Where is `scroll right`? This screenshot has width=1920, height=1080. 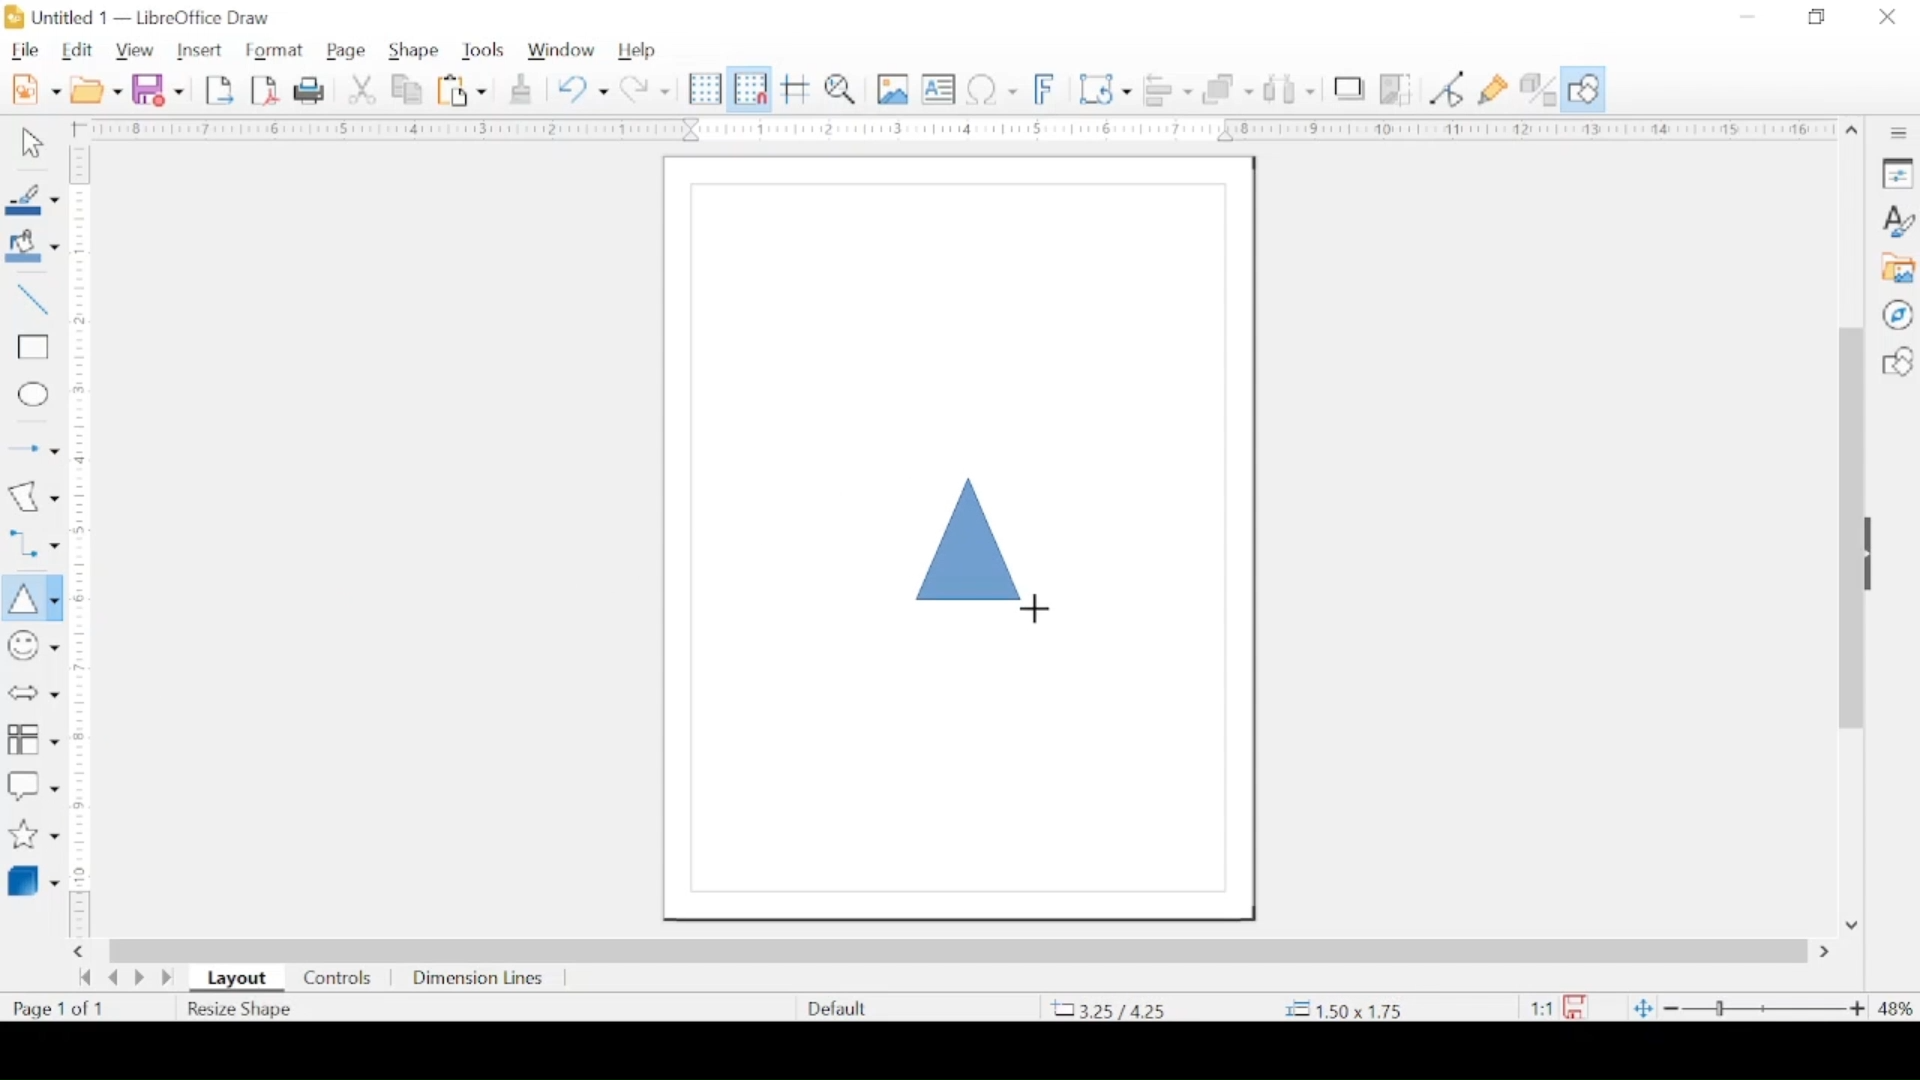 scroll right is located at coordinates (82, 951).